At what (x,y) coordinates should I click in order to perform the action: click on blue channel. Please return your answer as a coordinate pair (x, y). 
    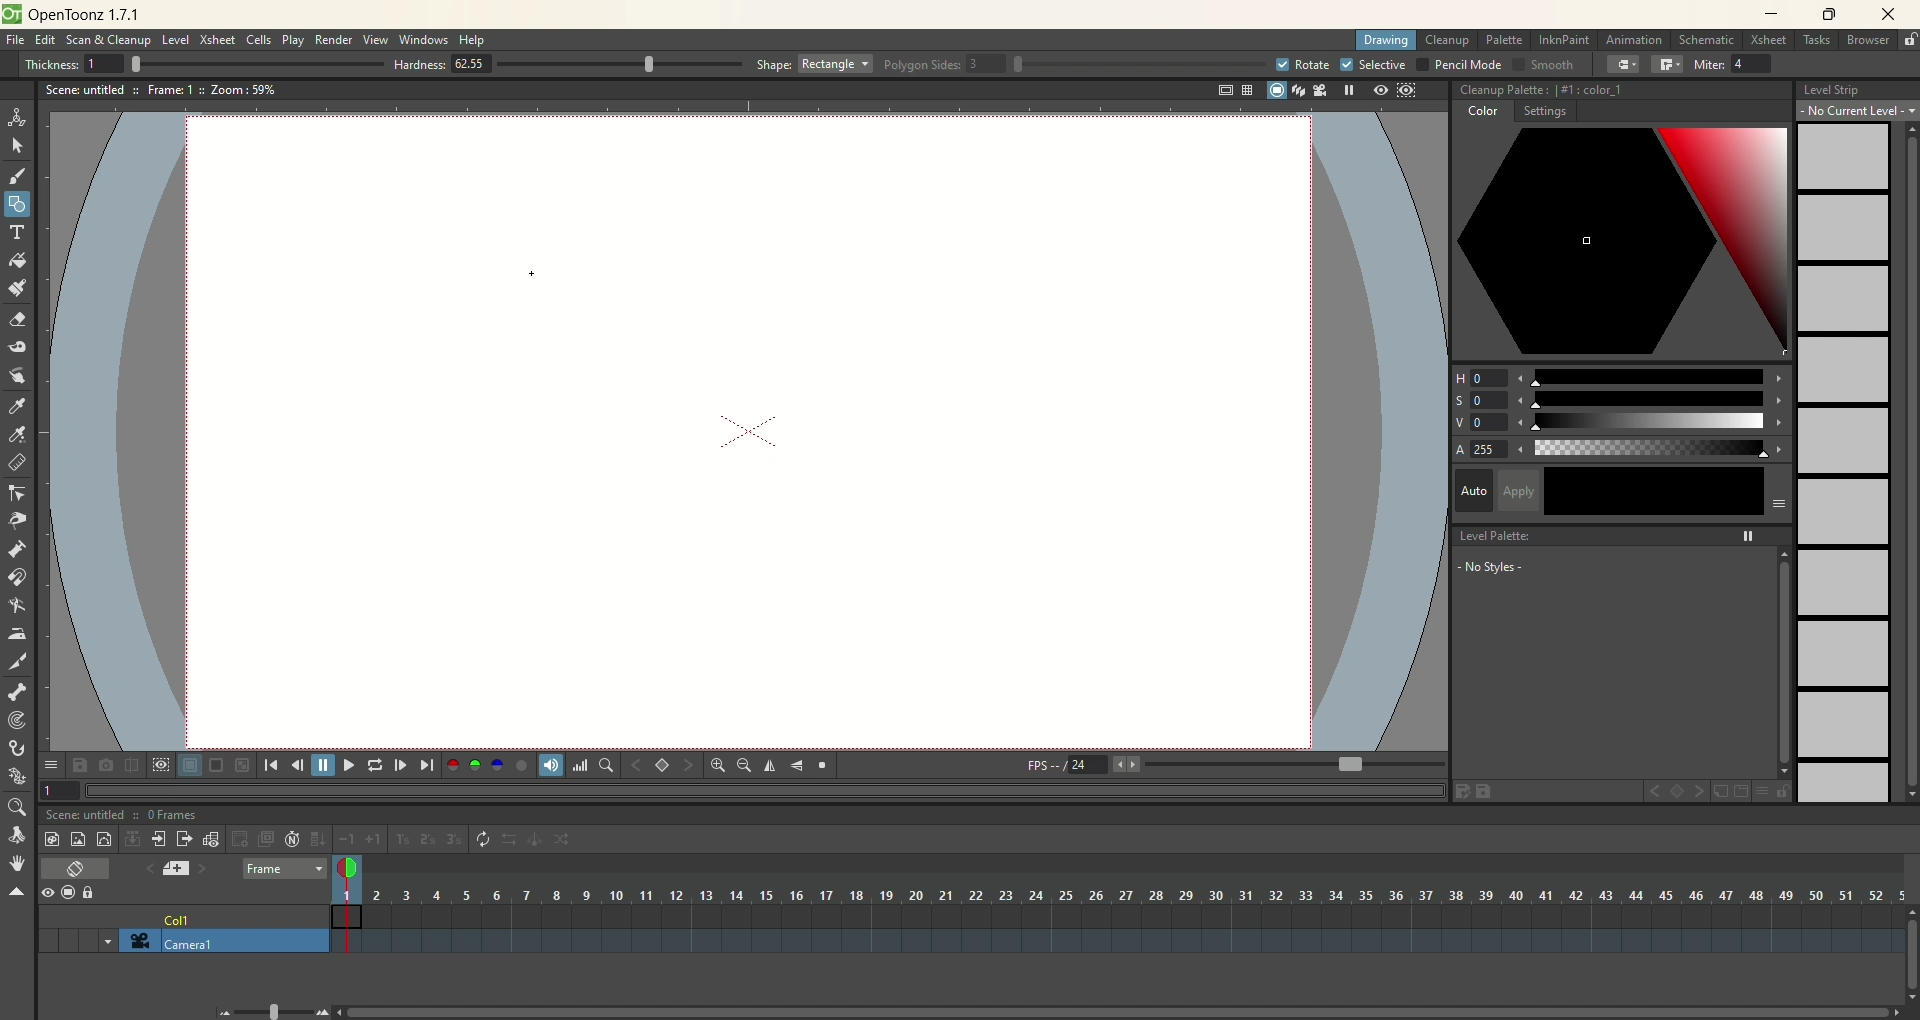
    Looking at the image, I should click on (494, 764).